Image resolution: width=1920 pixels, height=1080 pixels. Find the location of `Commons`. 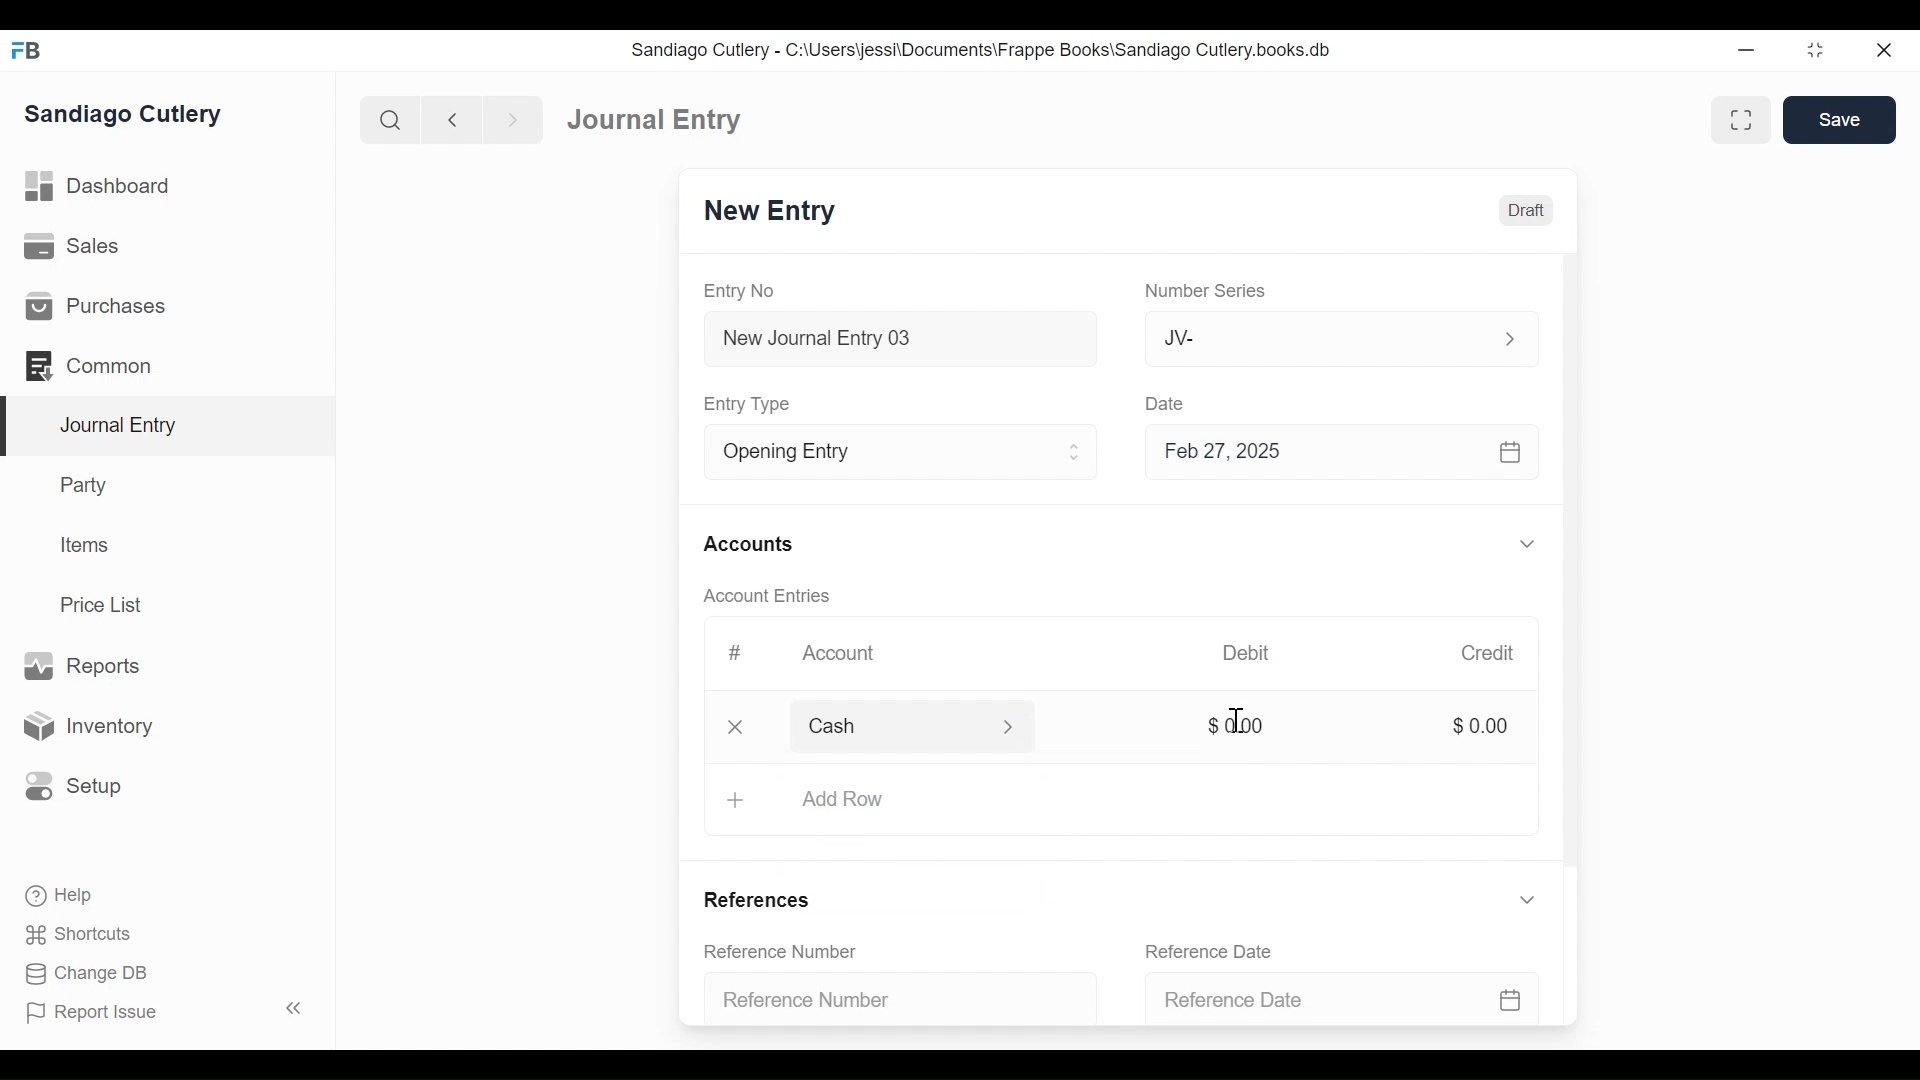

Commons is located at coordinates (87, 365).